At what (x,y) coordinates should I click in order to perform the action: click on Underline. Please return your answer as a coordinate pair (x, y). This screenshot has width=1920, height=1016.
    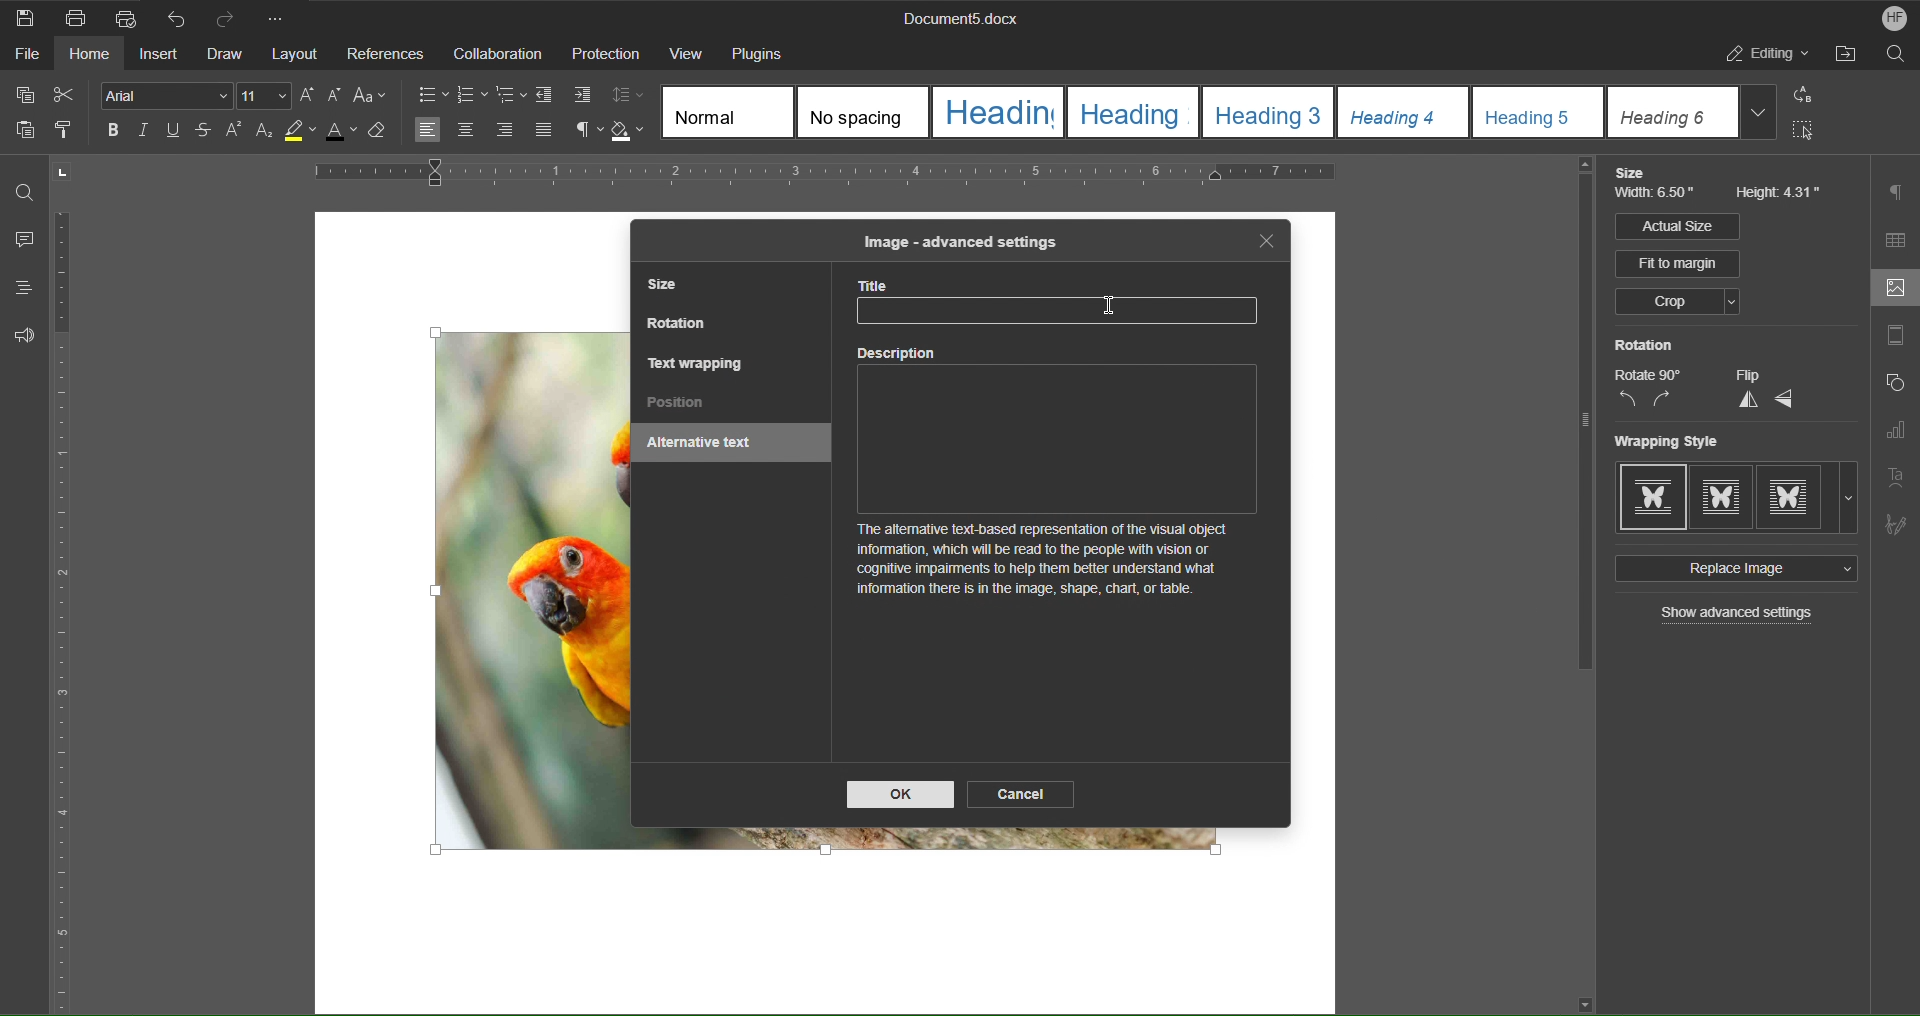
    Looking at the image, I should click on (178, 132).